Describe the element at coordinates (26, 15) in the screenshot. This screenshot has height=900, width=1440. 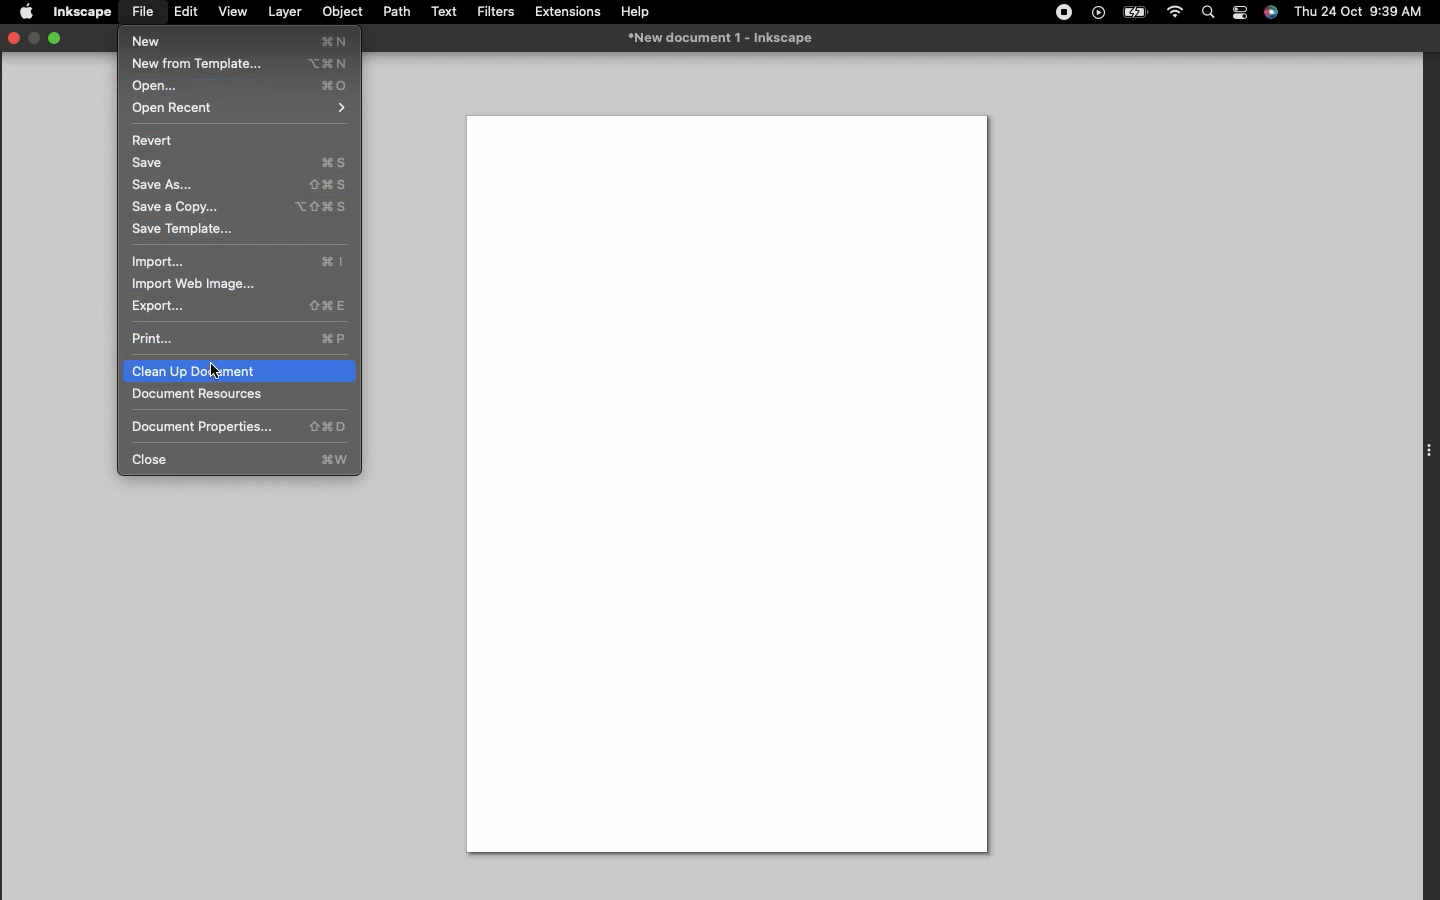
I see `Apple logo` at that location.